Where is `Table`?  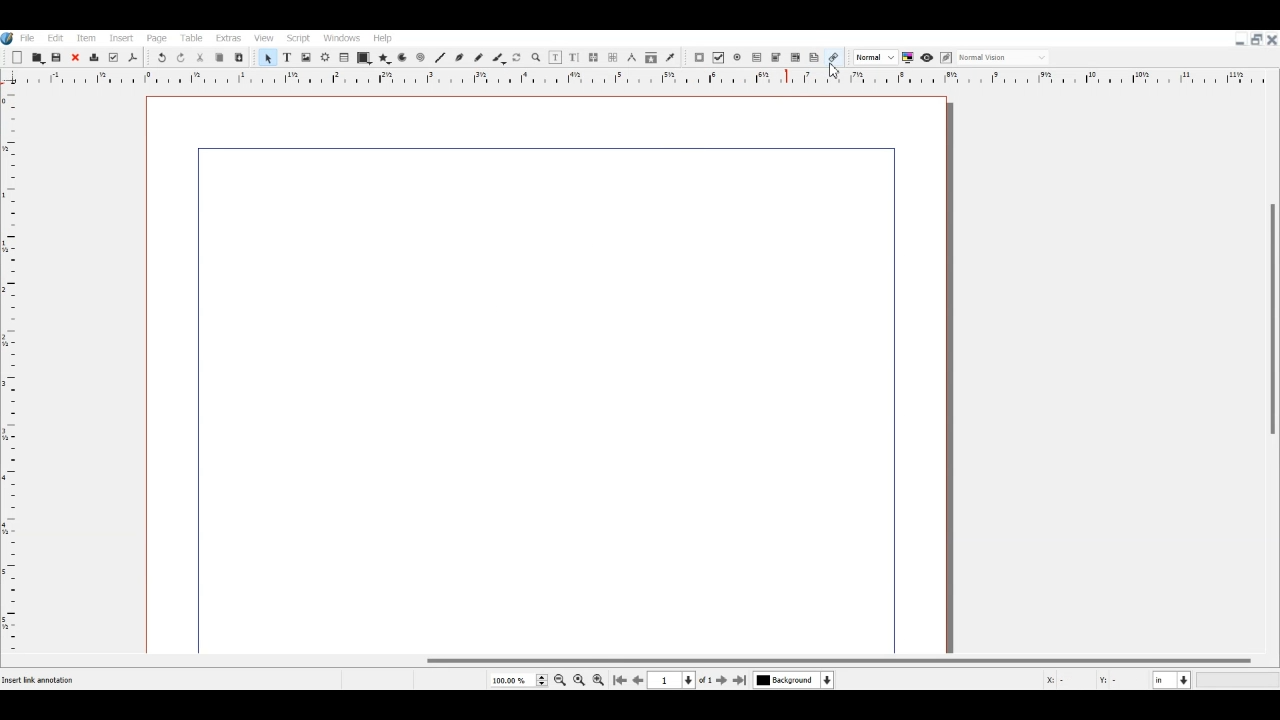 Table is located at coordinates (345, 58).